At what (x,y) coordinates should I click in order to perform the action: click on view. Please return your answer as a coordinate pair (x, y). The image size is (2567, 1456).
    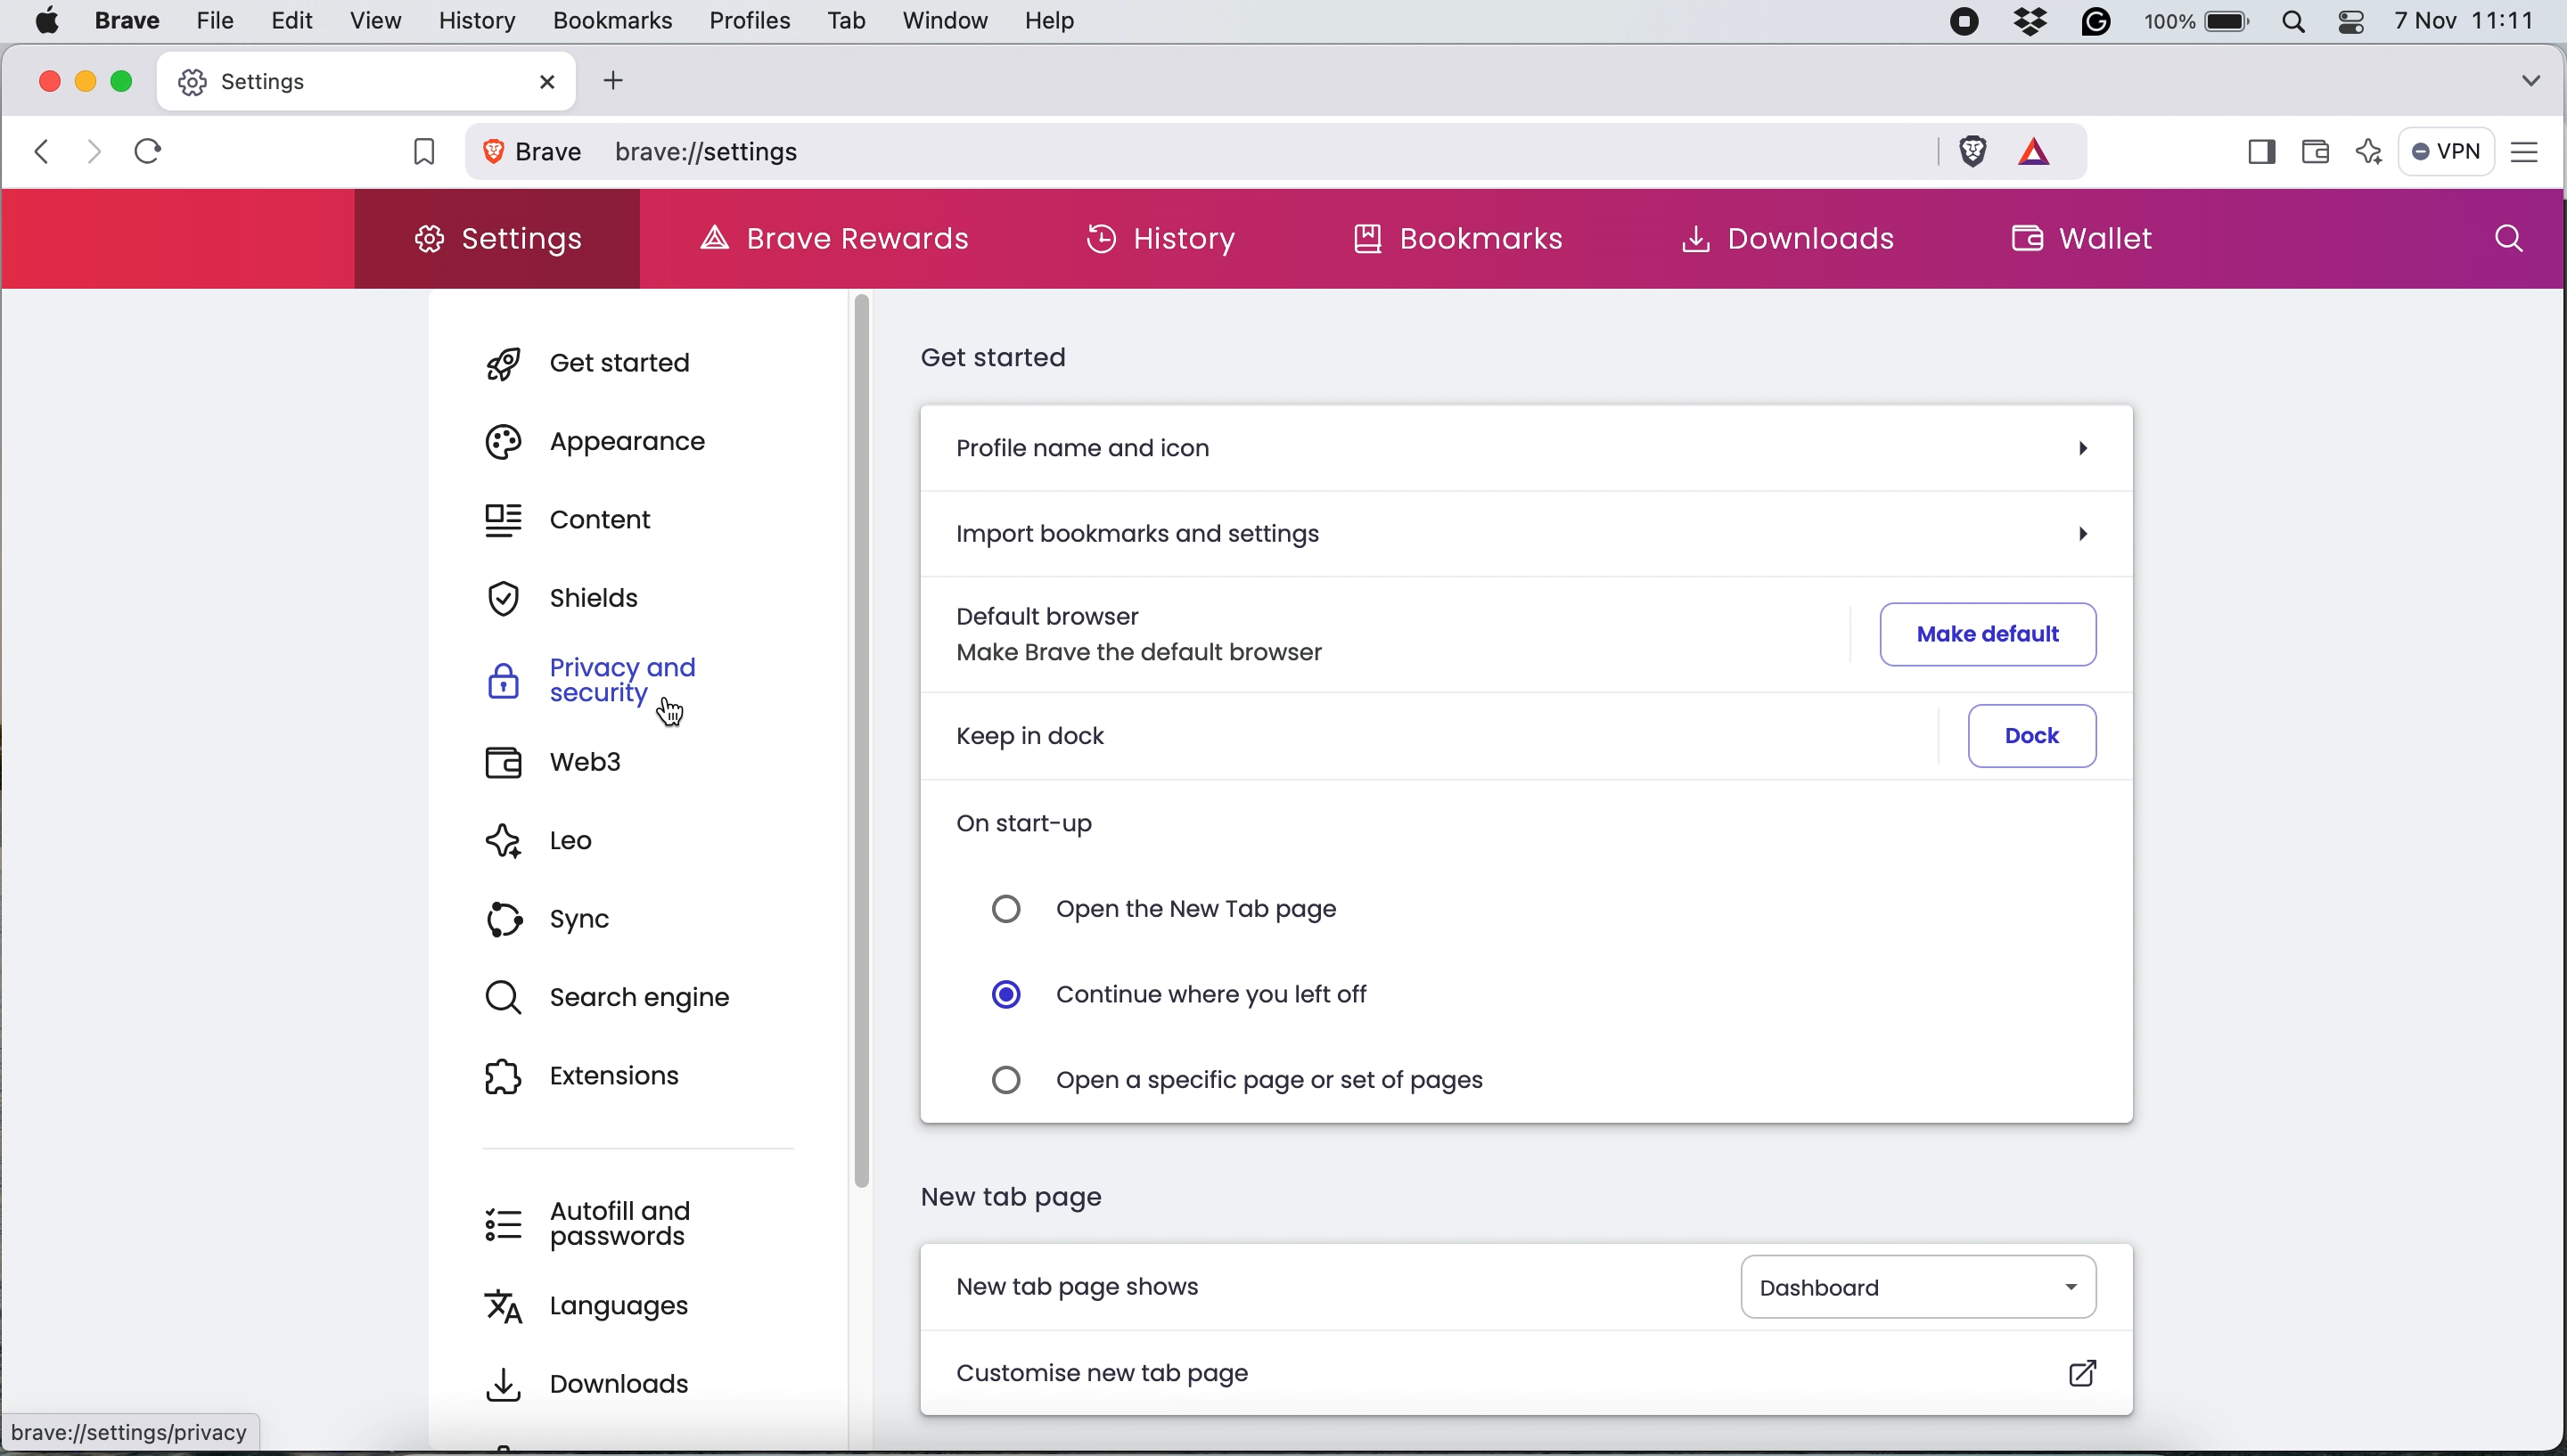
    Looking at the image, I should click on (370, 21).